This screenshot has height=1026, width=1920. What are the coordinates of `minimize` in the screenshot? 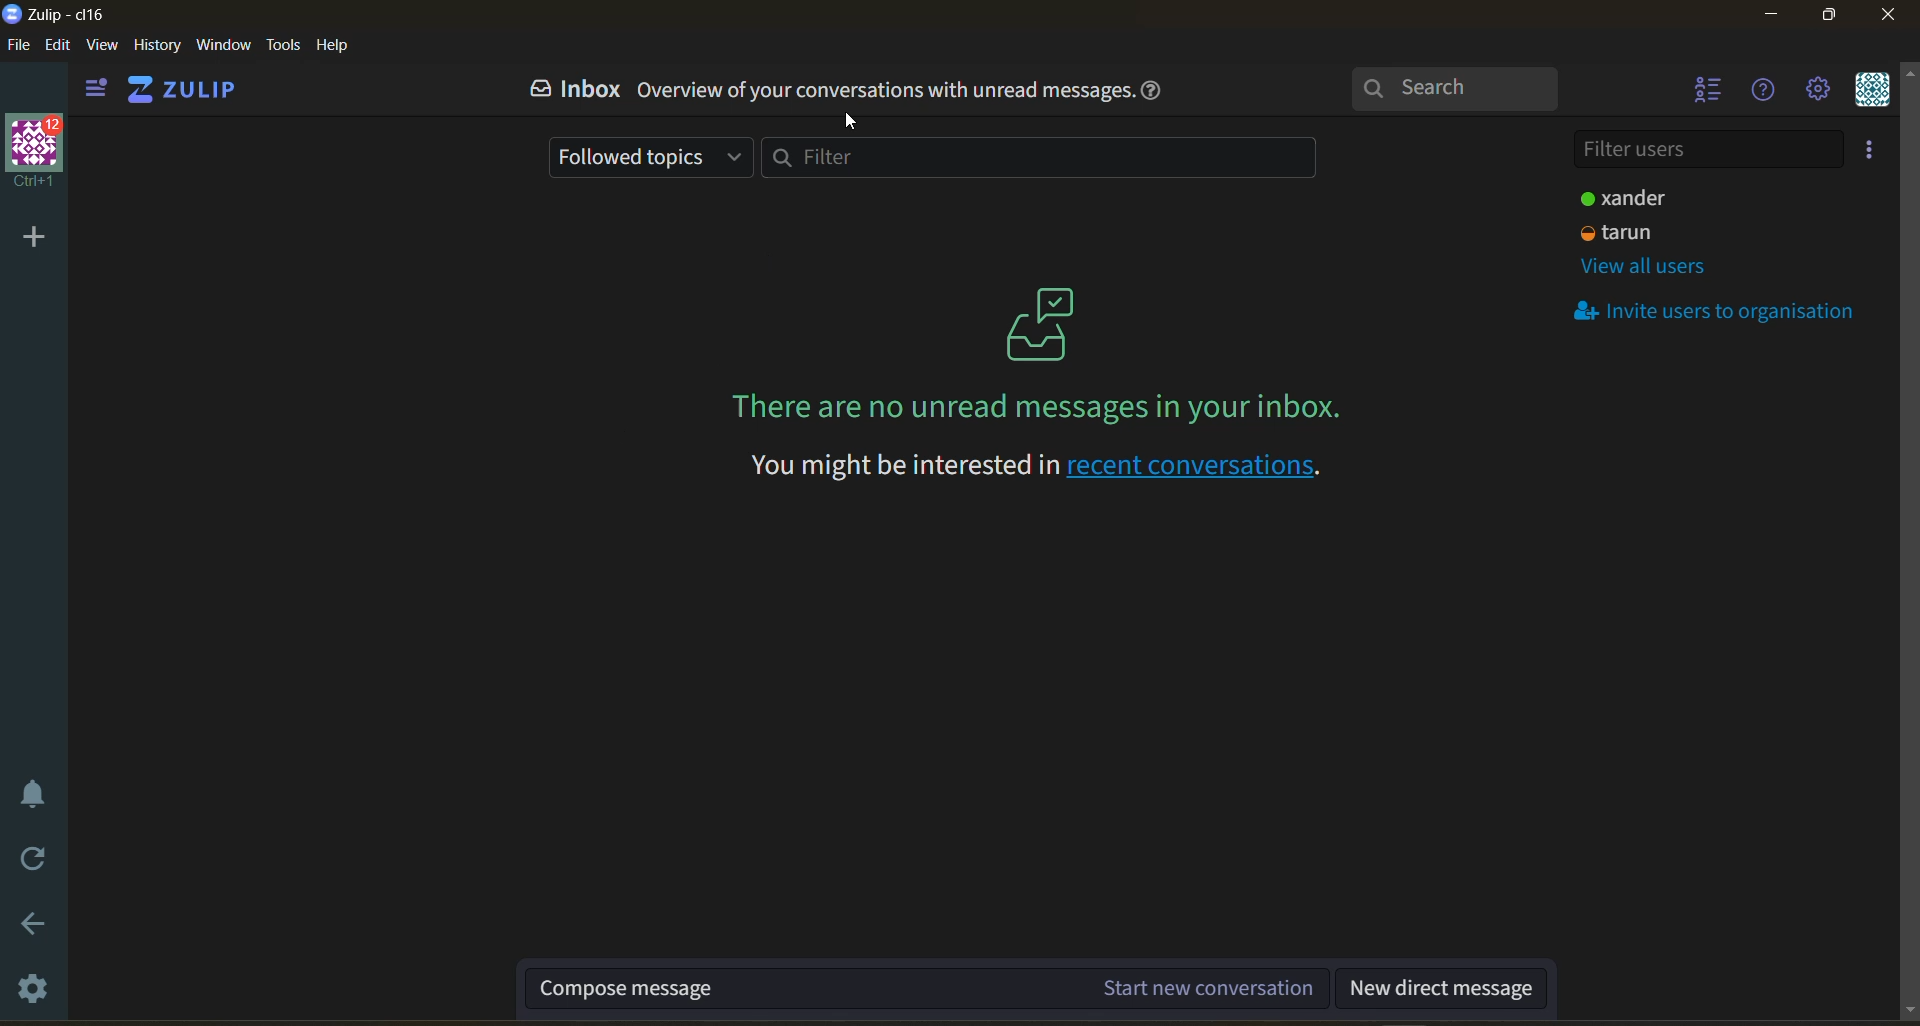 It's located at (1770, 16).